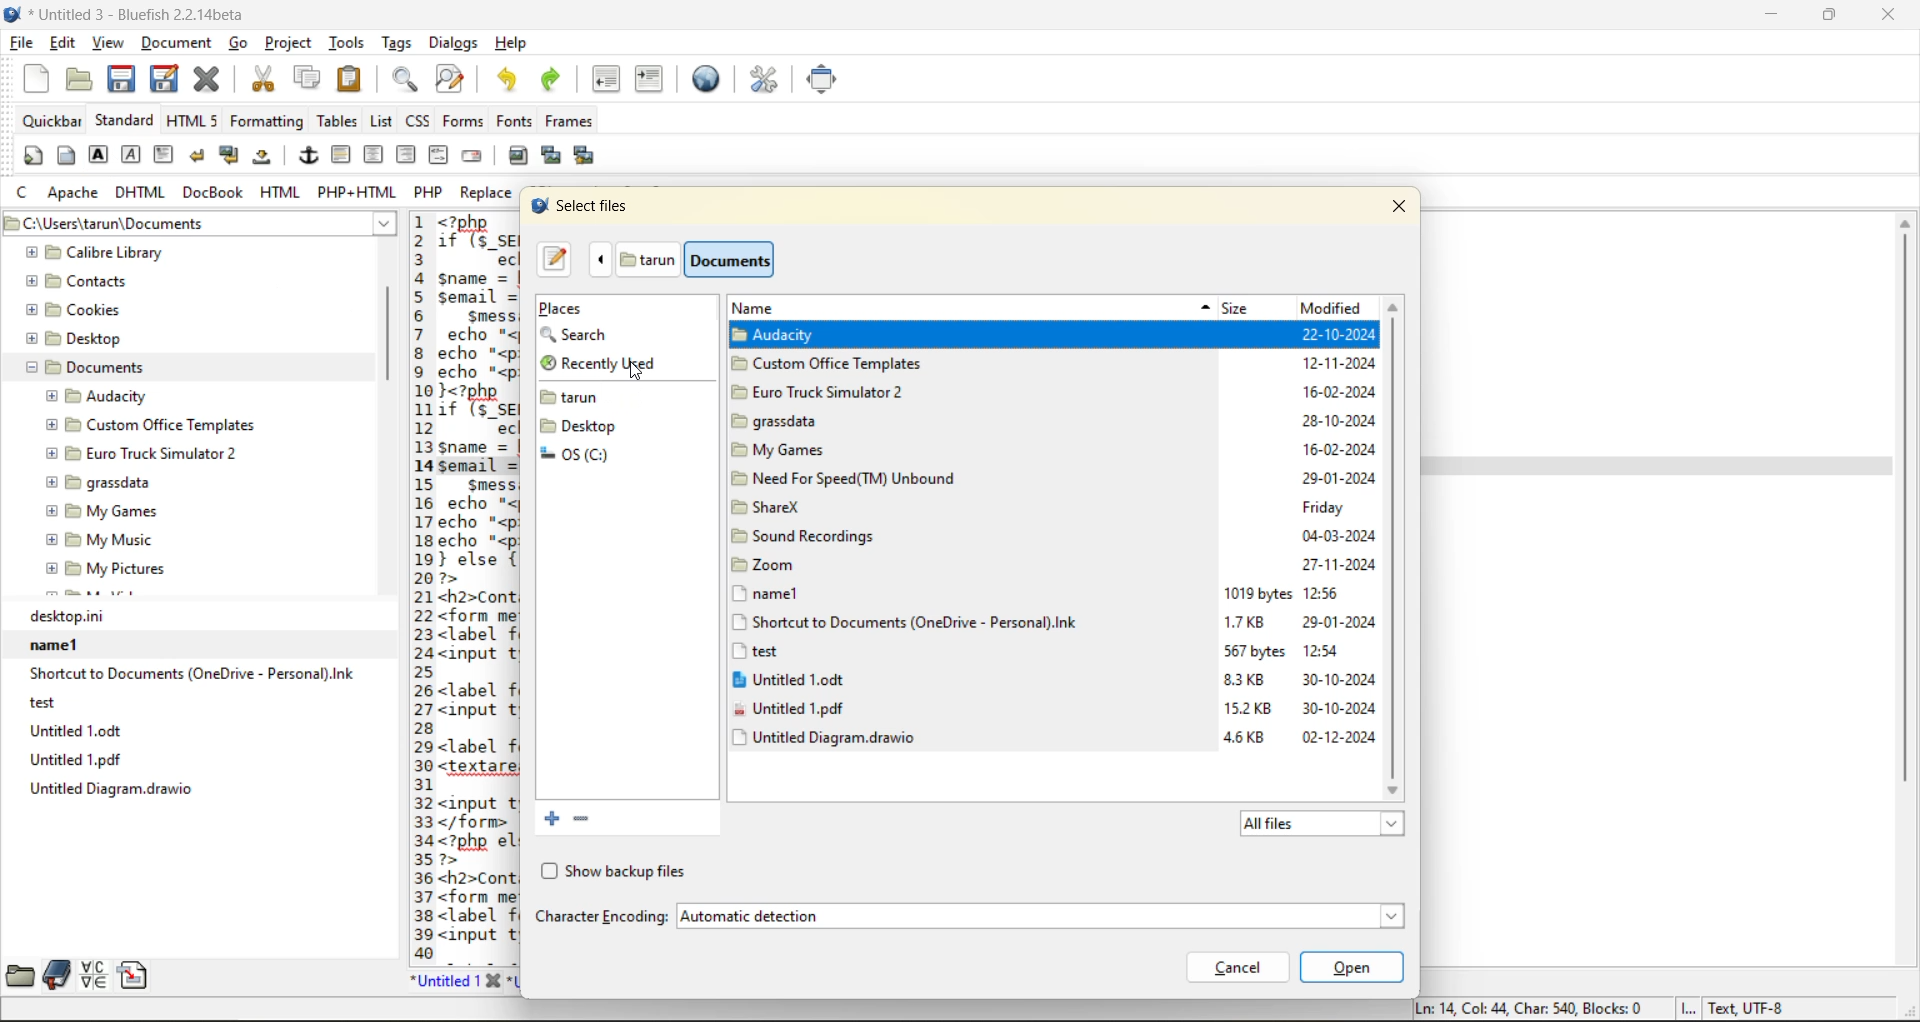  What do you see at coordinates (1905, 588) in the screenshot?
I see `vertical scrollbar` at bounding box center [1905, 588].